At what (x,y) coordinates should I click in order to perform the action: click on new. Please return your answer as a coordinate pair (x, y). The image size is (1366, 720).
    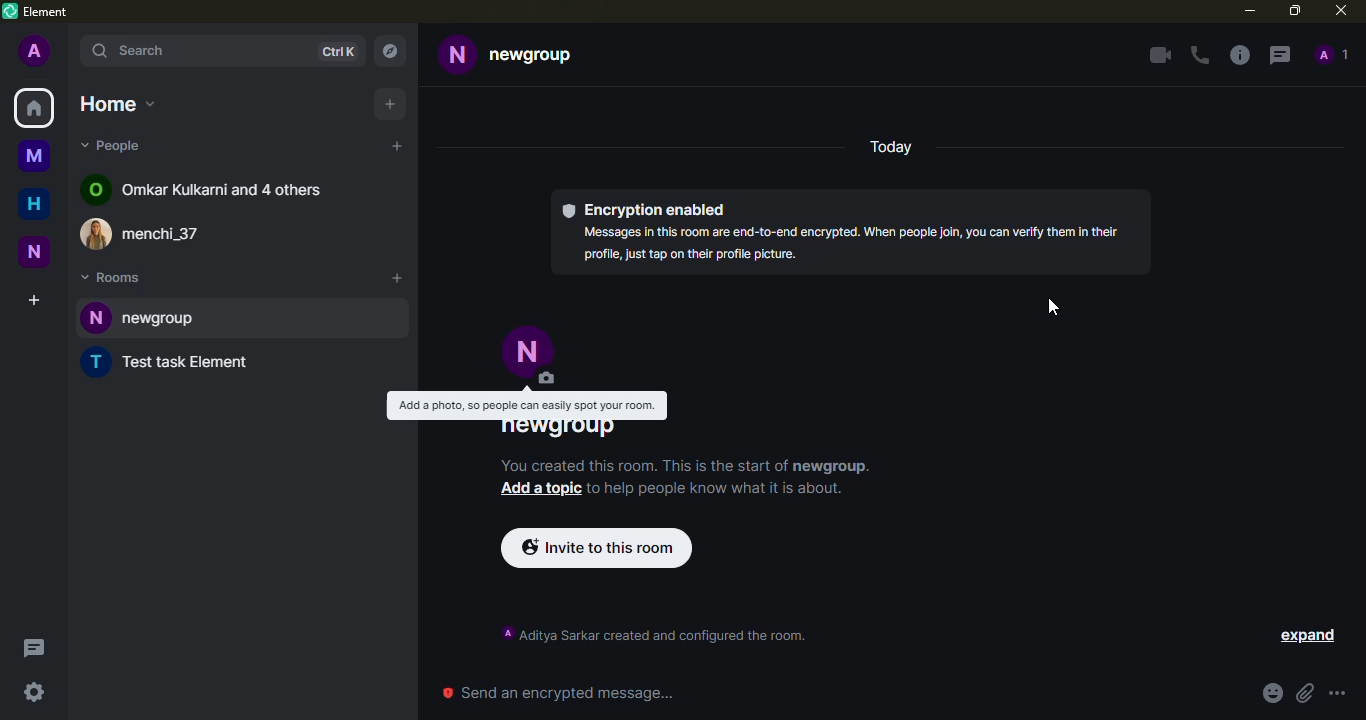
    Looking at the image, I should click on (34, 252).